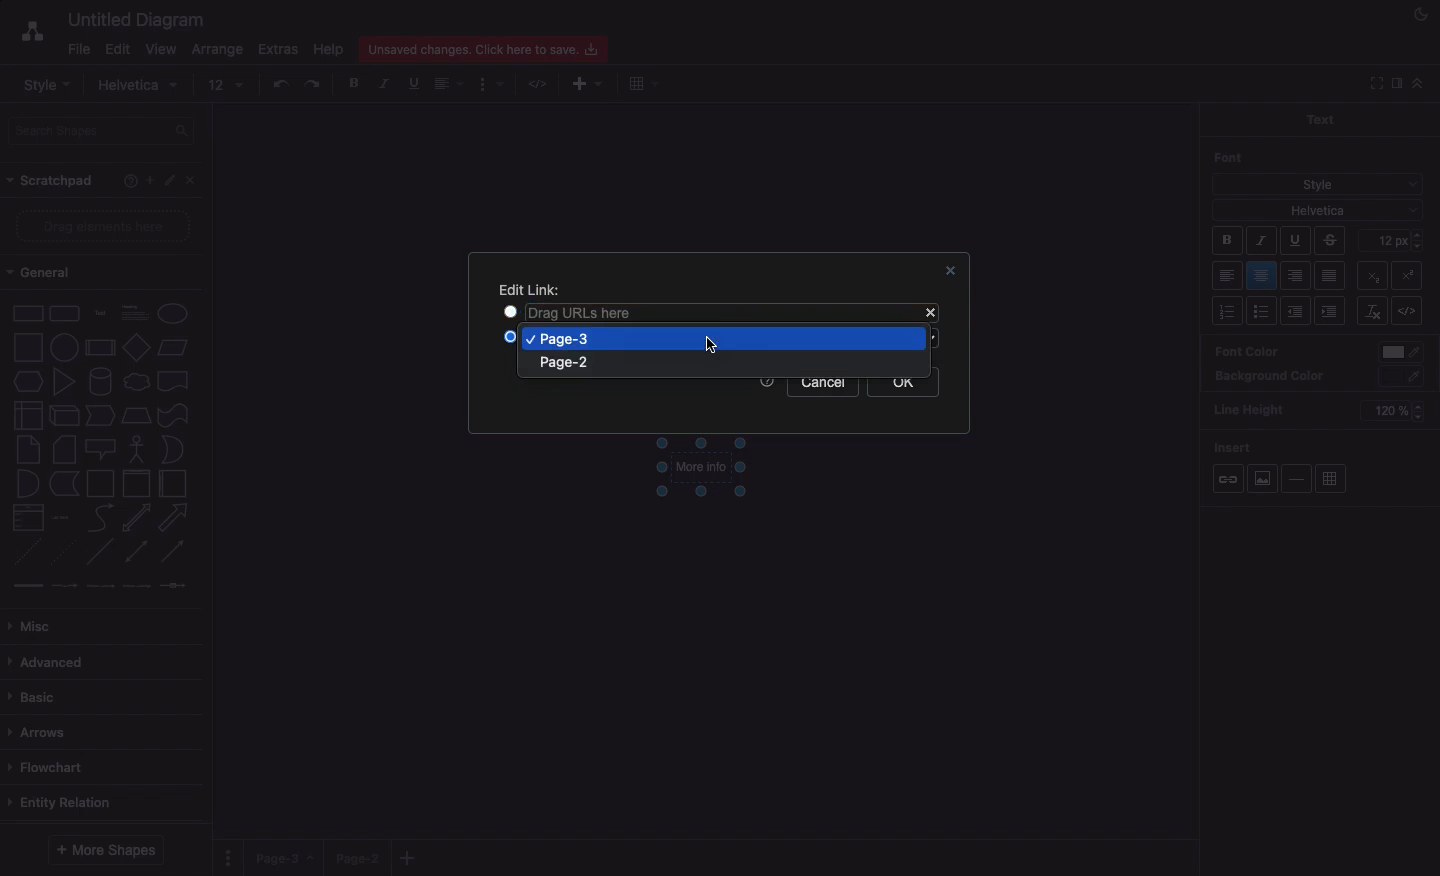 Image resolution: width=1440 pixels, height=876 pixels. Describe the element at coordinates (580, 85) in the screenshot. I see `Add` at that location.